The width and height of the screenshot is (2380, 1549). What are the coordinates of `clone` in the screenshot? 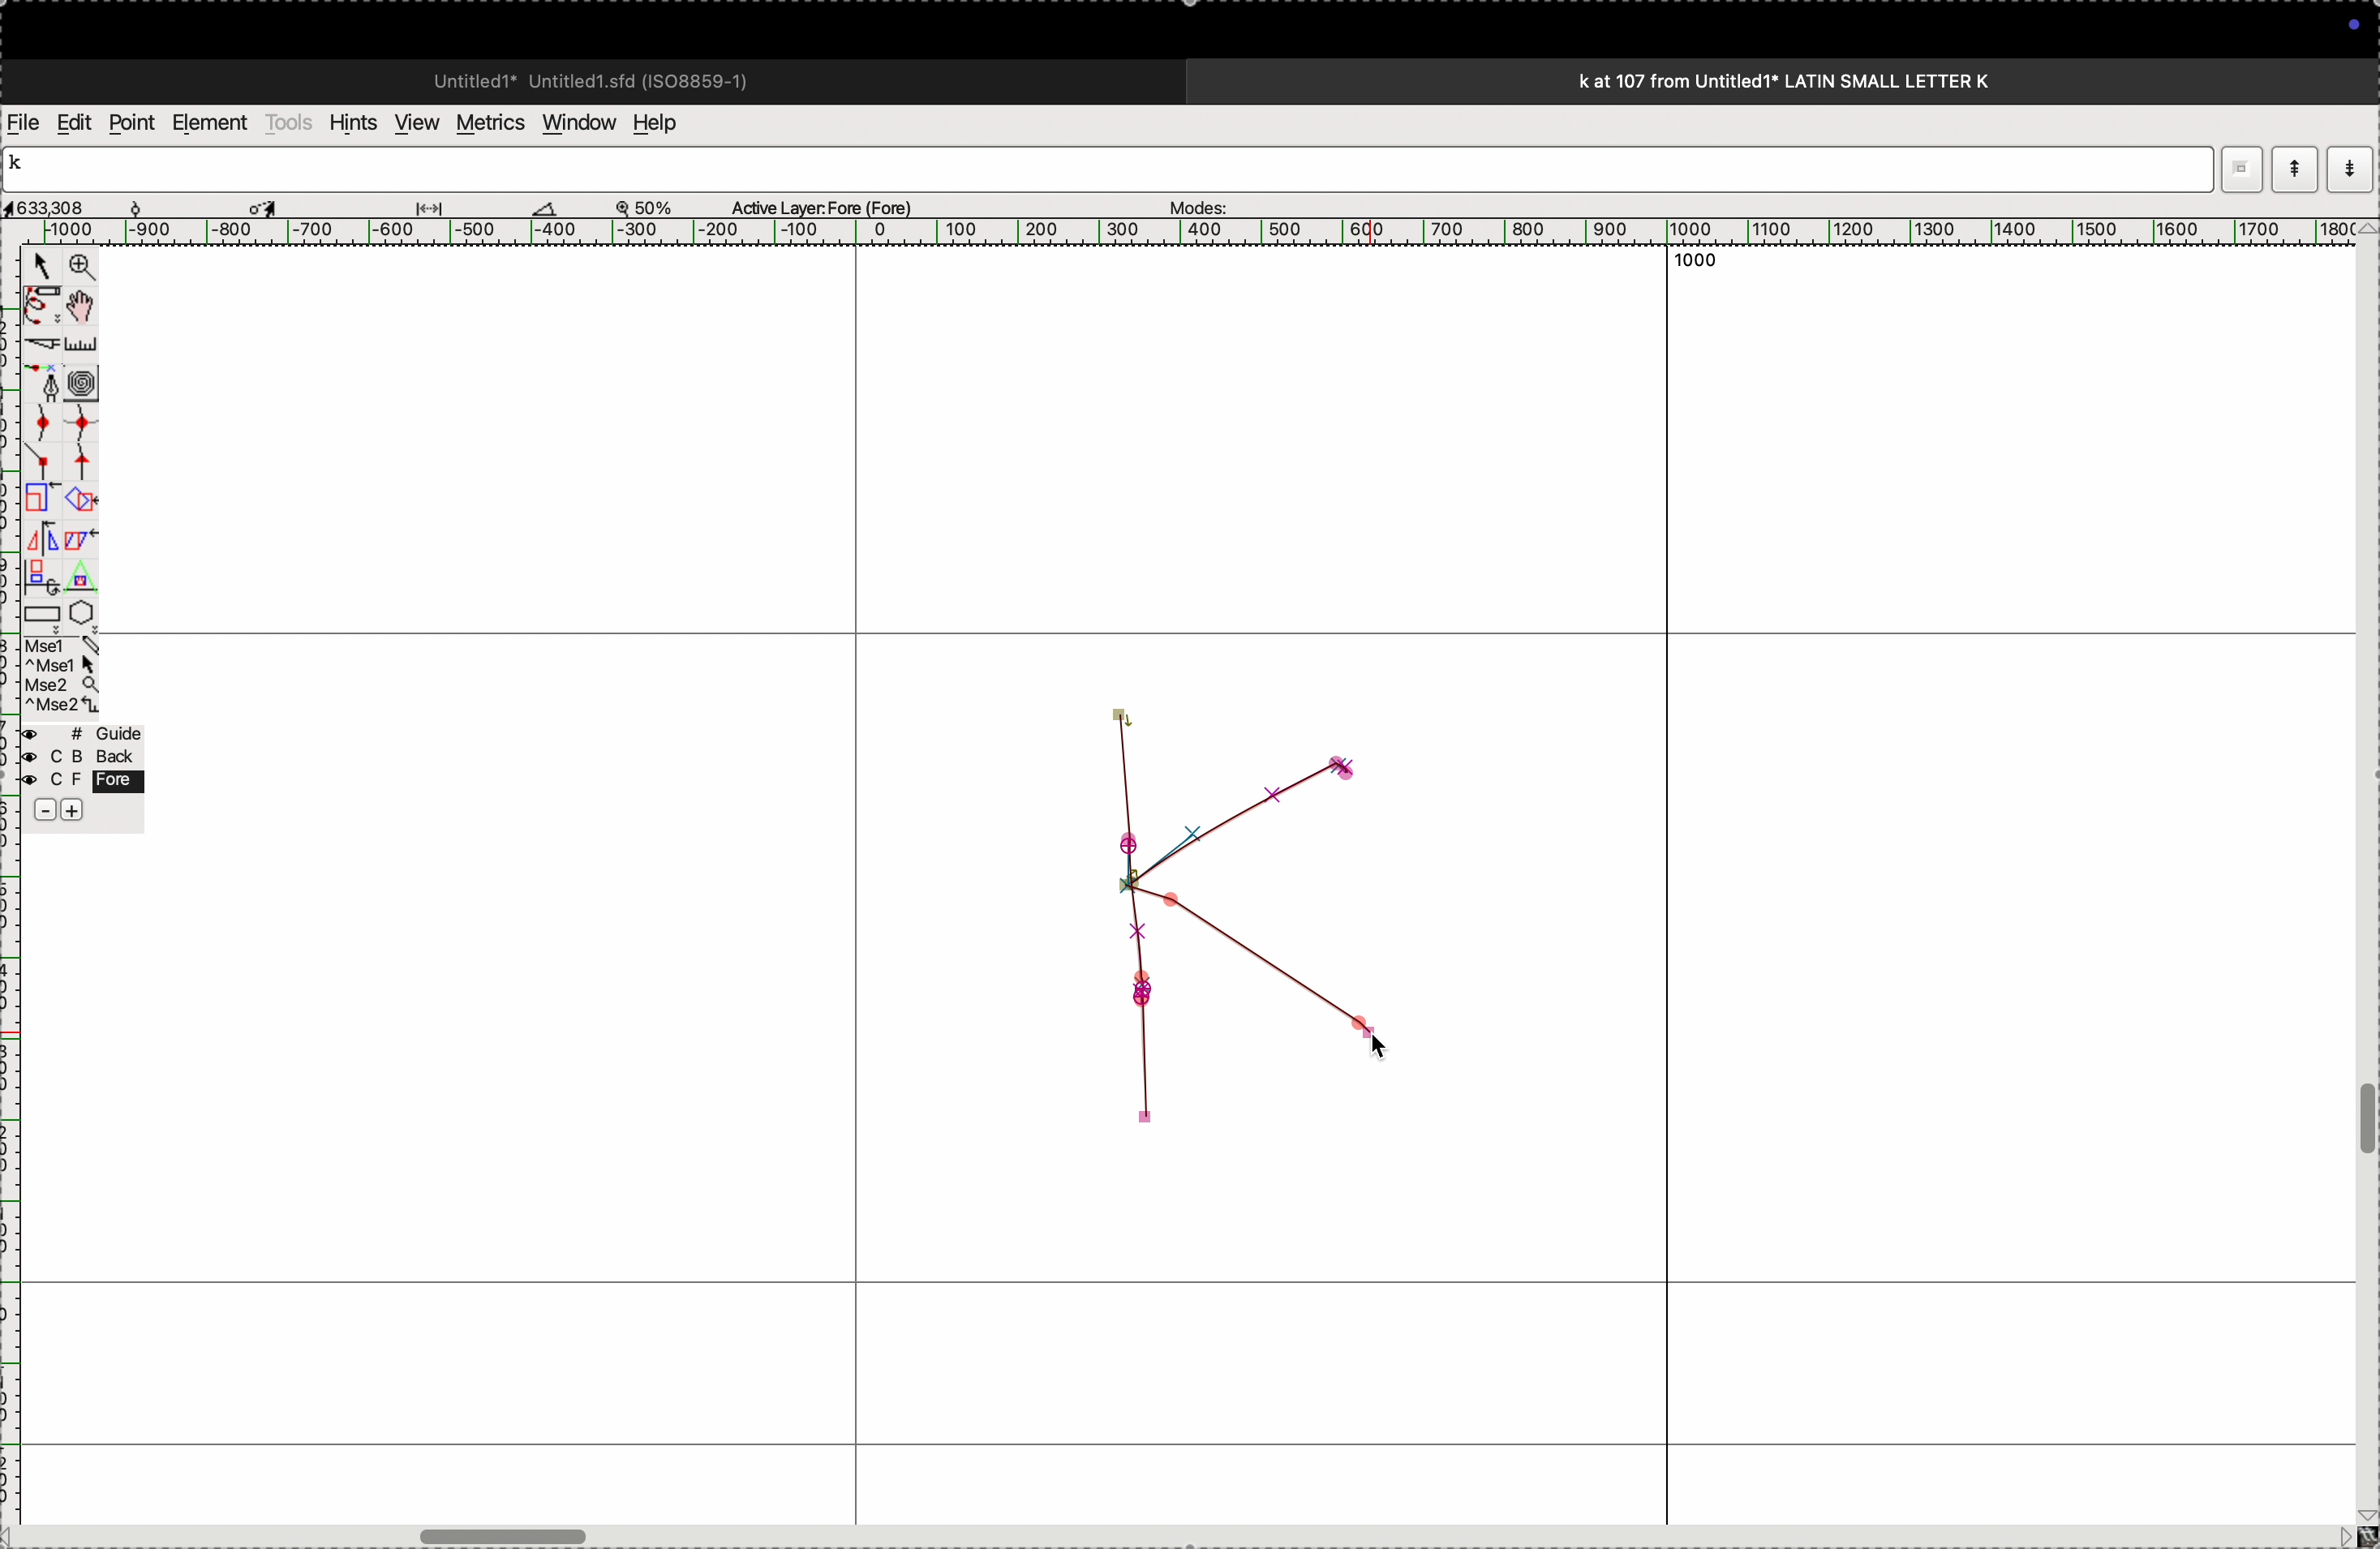 It's located at (39, 499).